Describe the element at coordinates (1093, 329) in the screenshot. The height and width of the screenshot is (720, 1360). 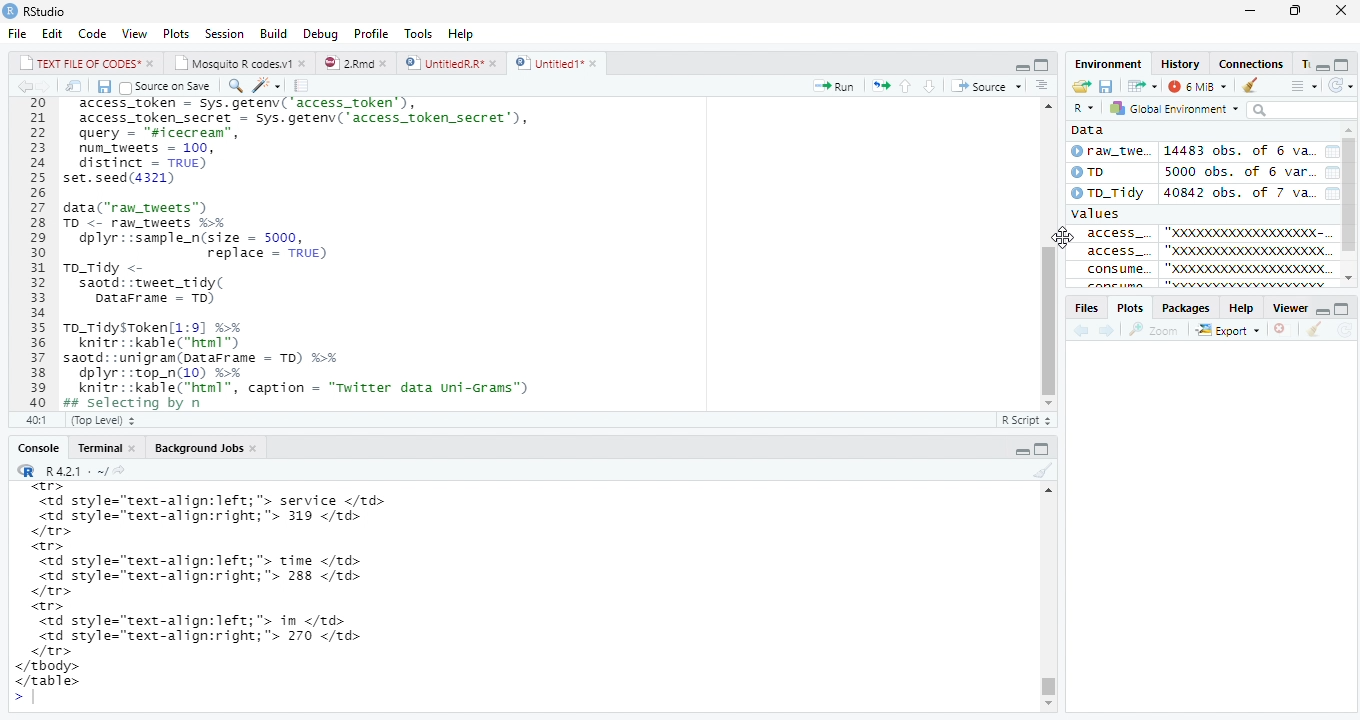
I see `forward/backward source location` at that location.